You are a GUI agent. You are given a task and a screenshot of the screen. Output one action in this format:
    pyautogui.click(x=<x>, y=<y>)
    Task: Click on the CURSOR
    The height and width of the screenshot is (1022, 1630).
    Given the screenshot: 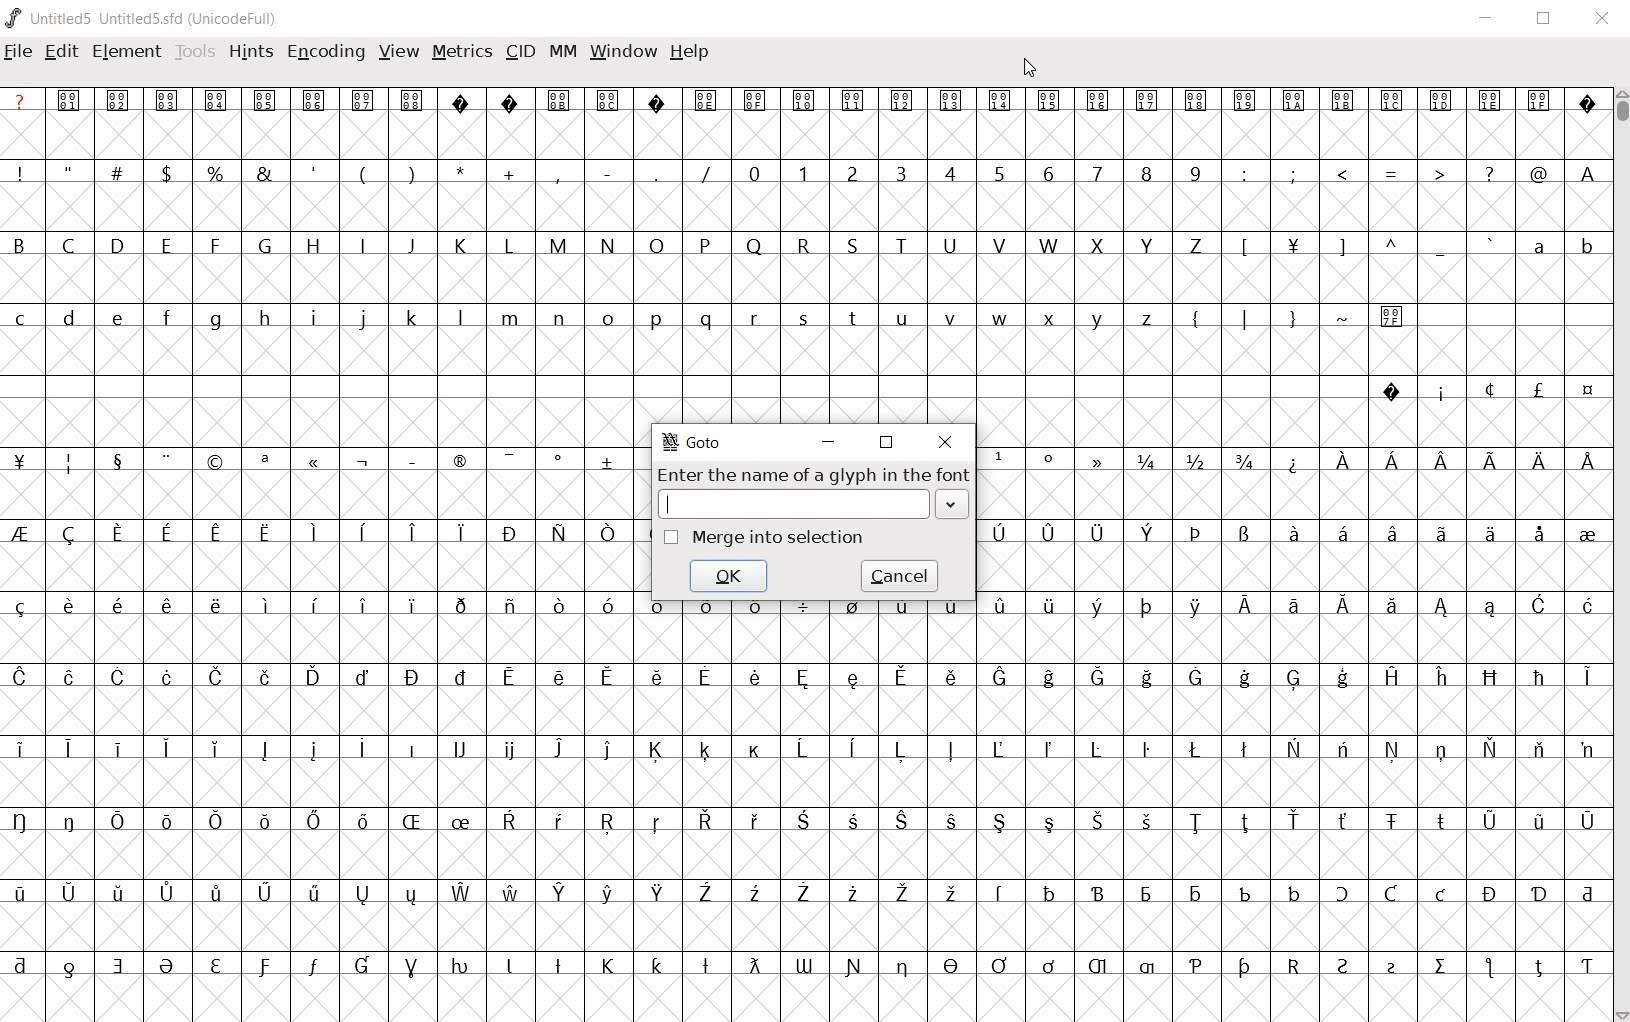 What is the action you would take?
    pyautogui.click(x=1029, y=69)
    